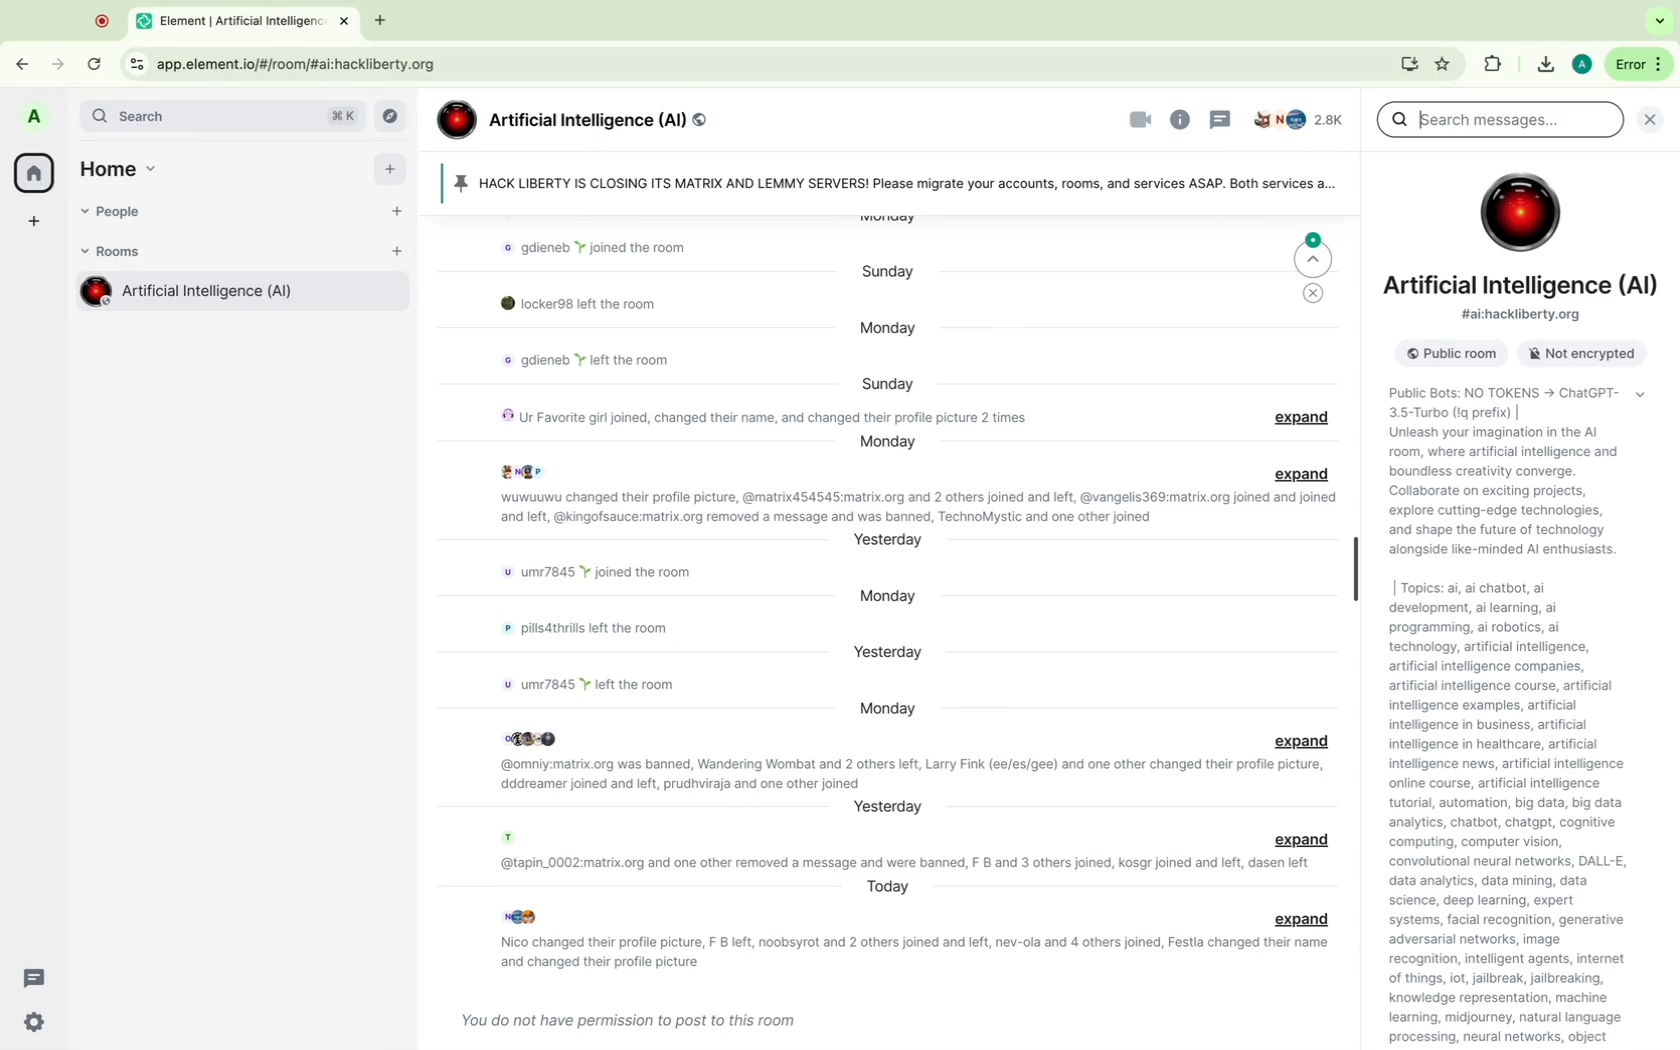  Describe the element at coordinates (1446, 354) in the screenshot. I see `public room` at that location.